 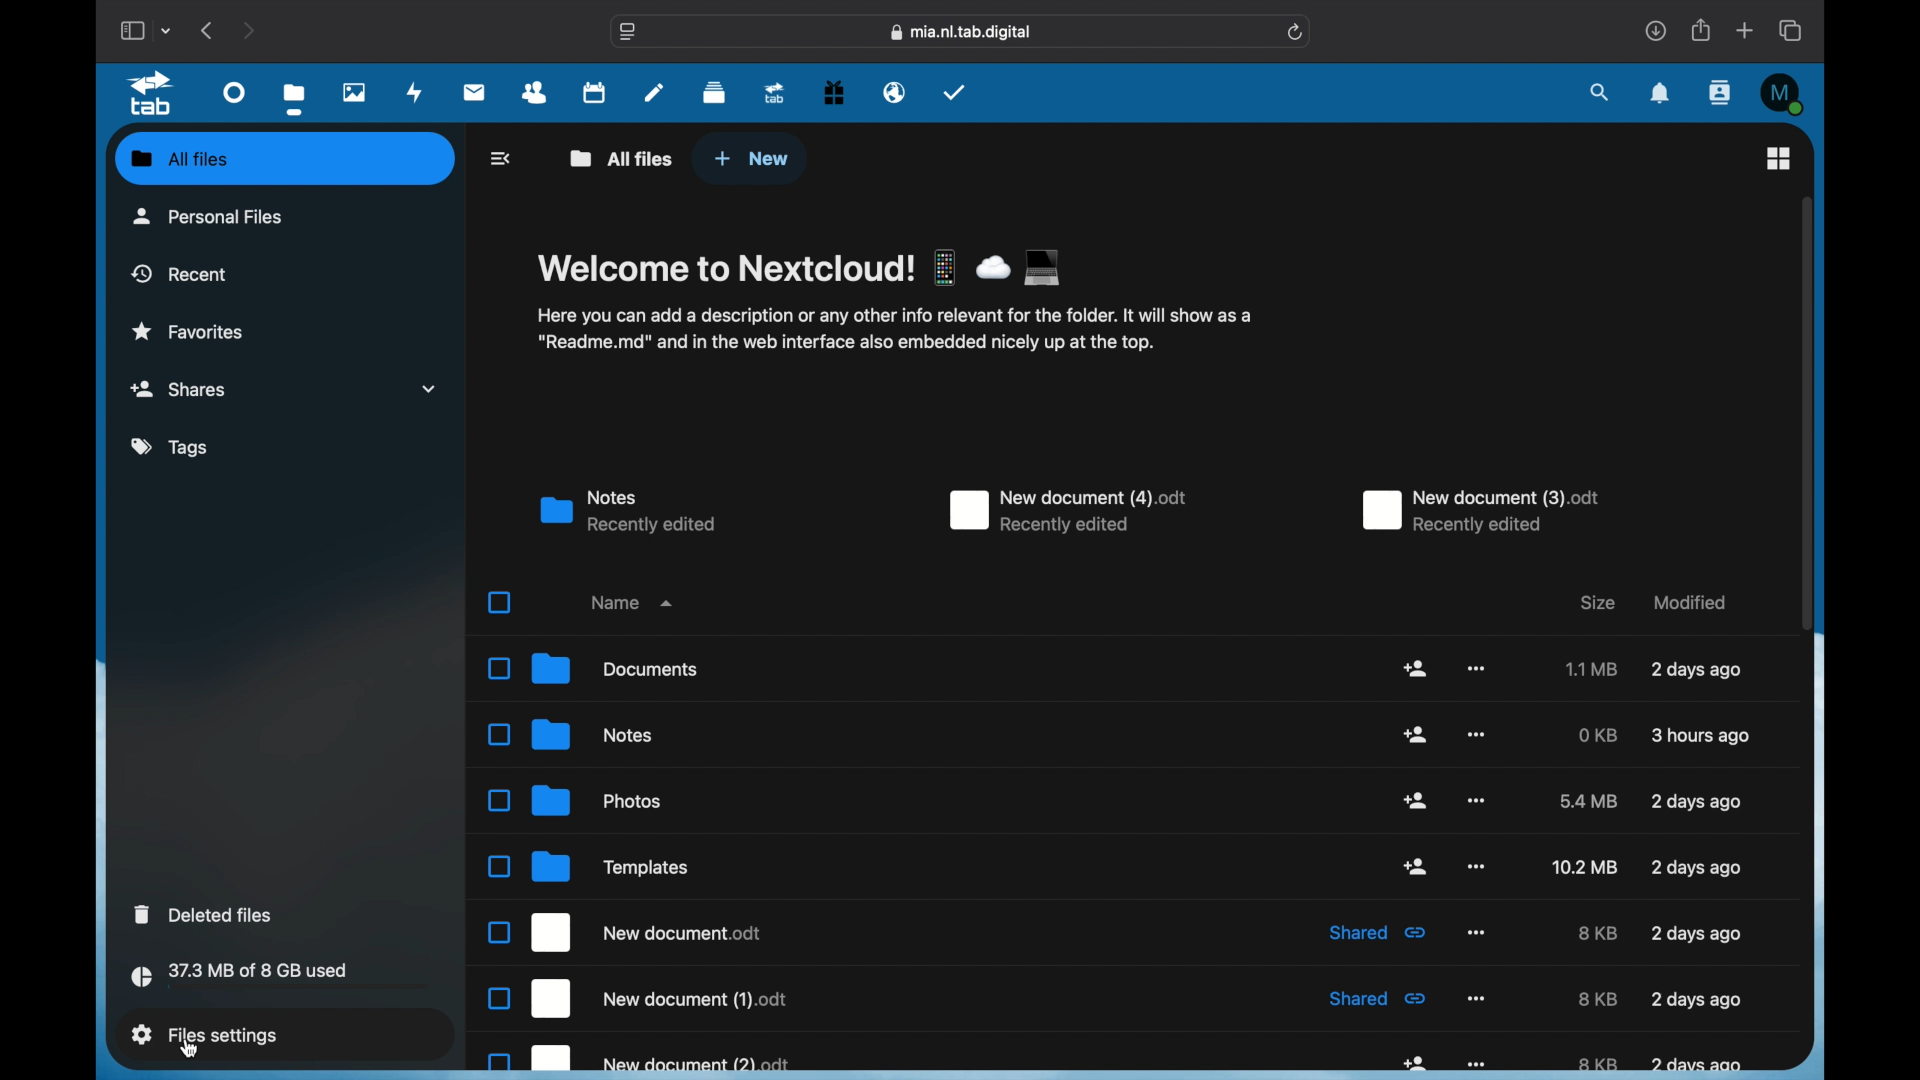 What do you see at coordinates (654, 91) in the screenshot?
I see `notes` at bounding box center [654, 91].